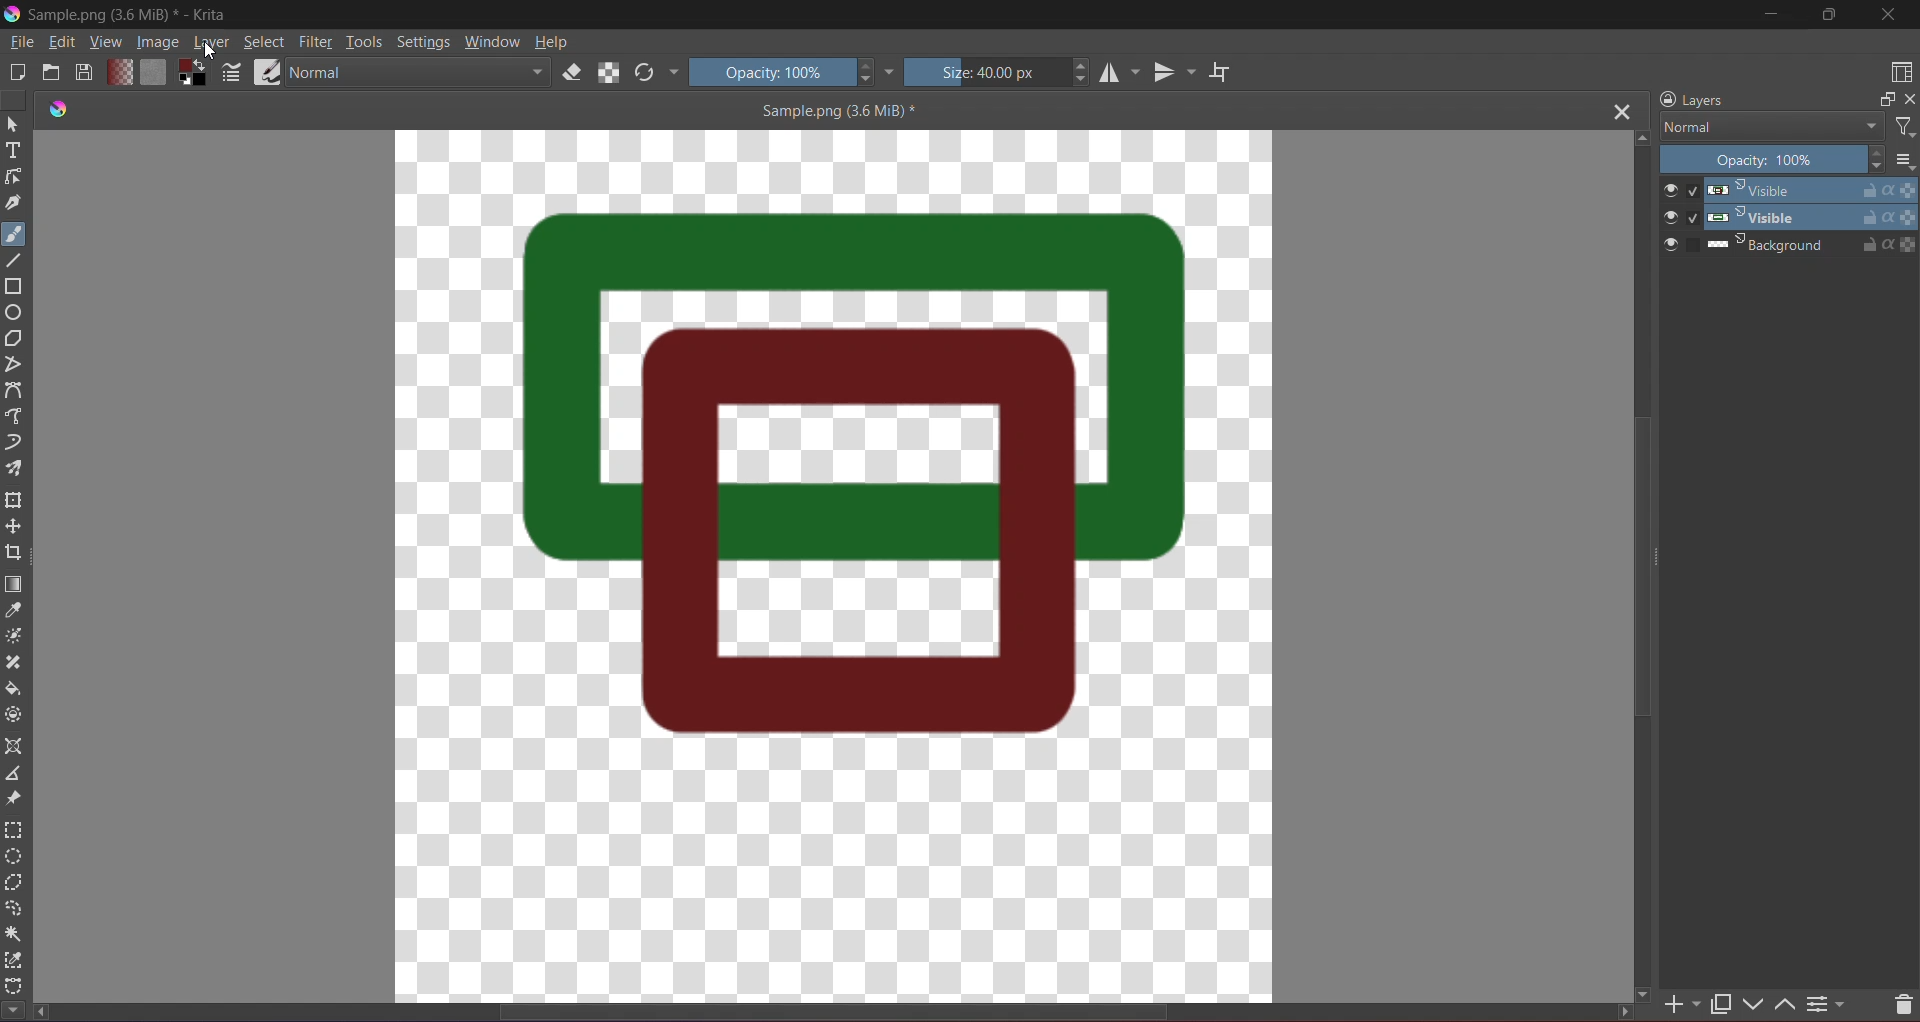  I want to click on Elliptical Selection, so click(13, 857).